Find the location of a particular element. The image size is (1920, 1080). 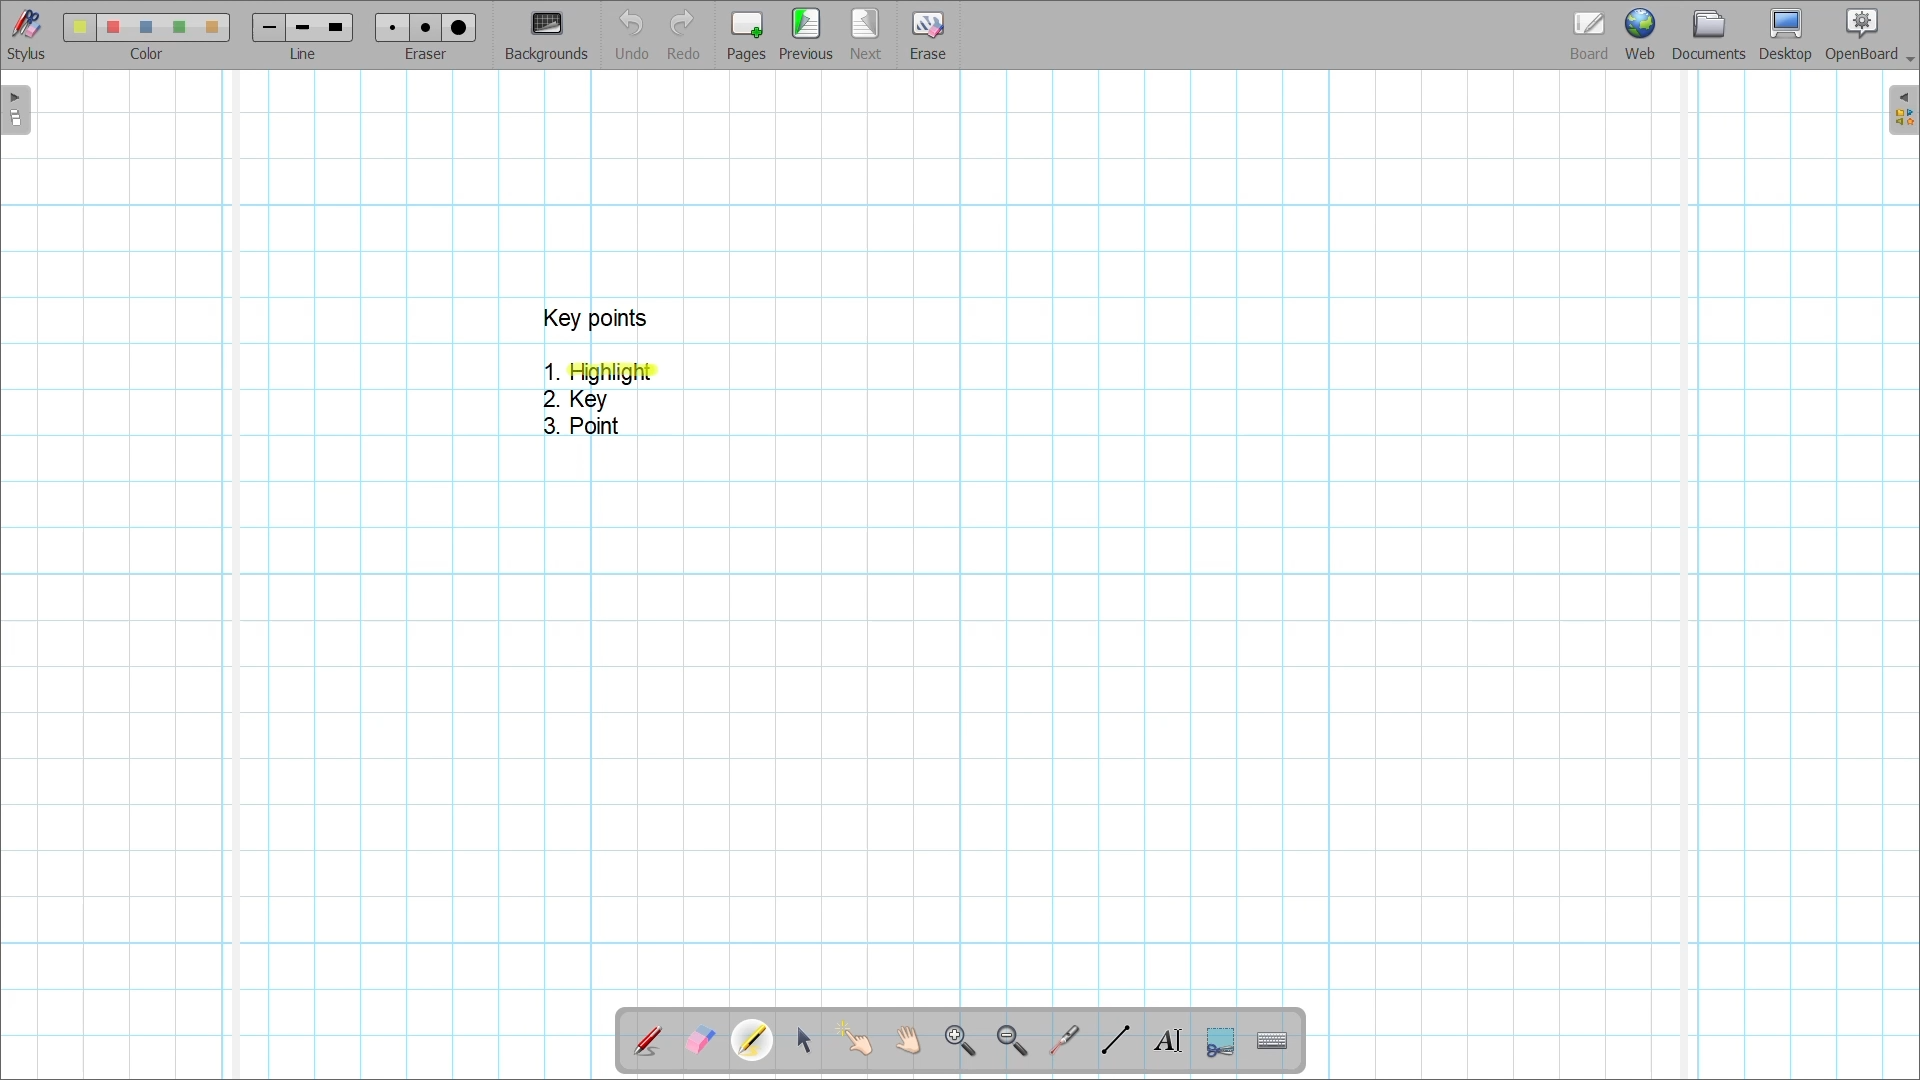

Left sidebar is located at coordinates (16, 110).